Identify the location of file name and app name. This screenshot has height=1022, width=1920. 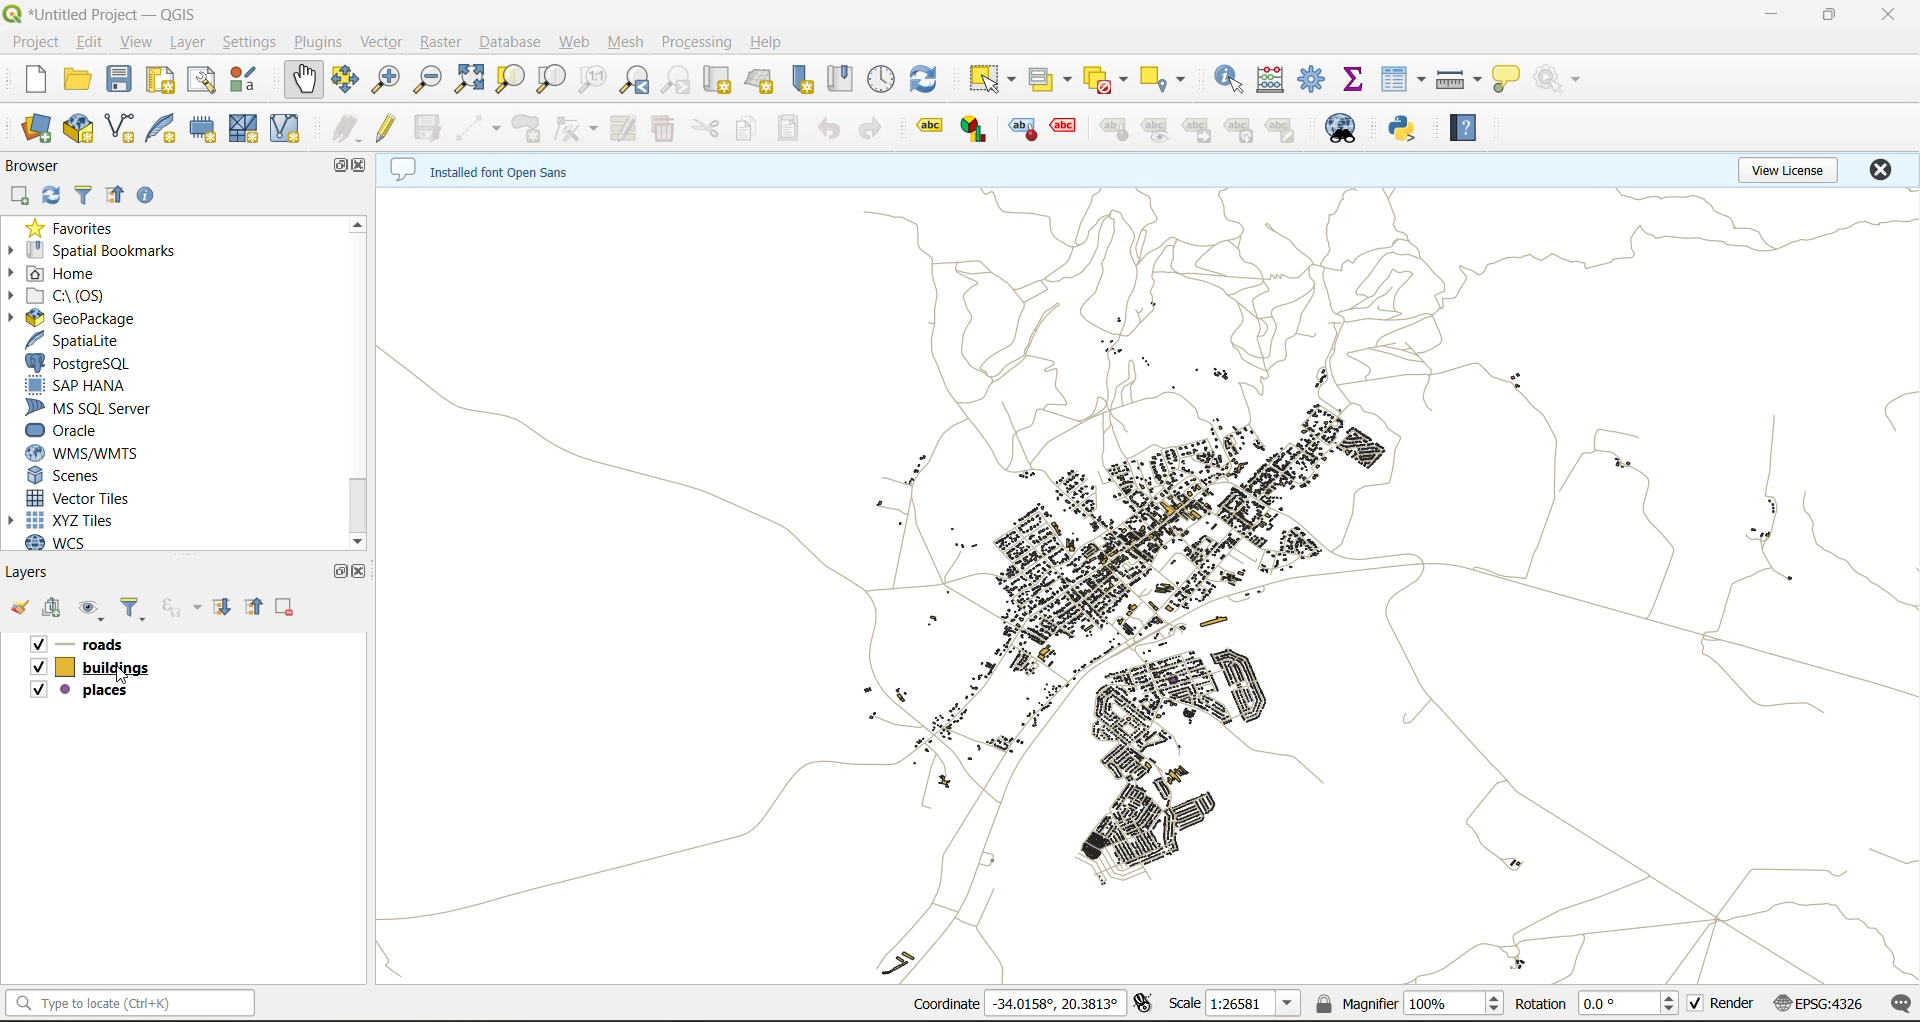
(102, 15).